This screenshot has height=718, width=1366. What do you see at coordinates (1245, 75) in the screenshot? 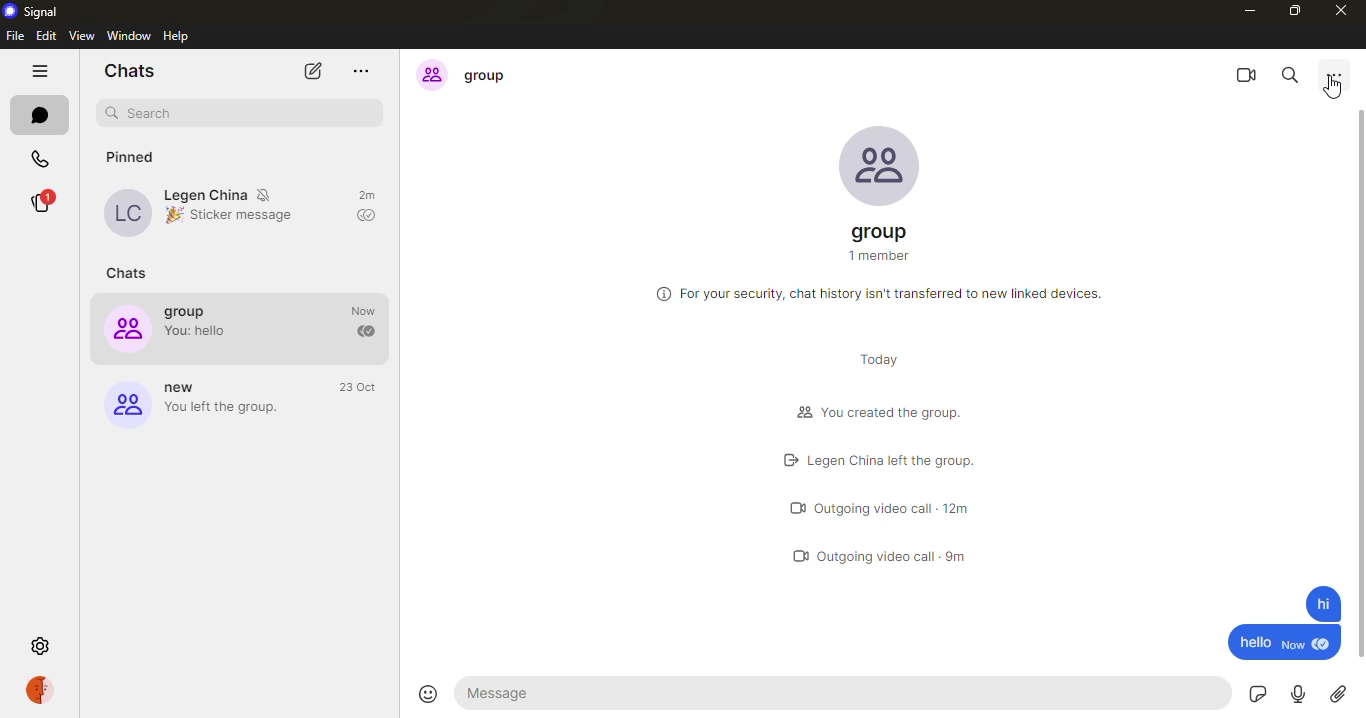
I see `video call` at bounding box center [1245, 75].